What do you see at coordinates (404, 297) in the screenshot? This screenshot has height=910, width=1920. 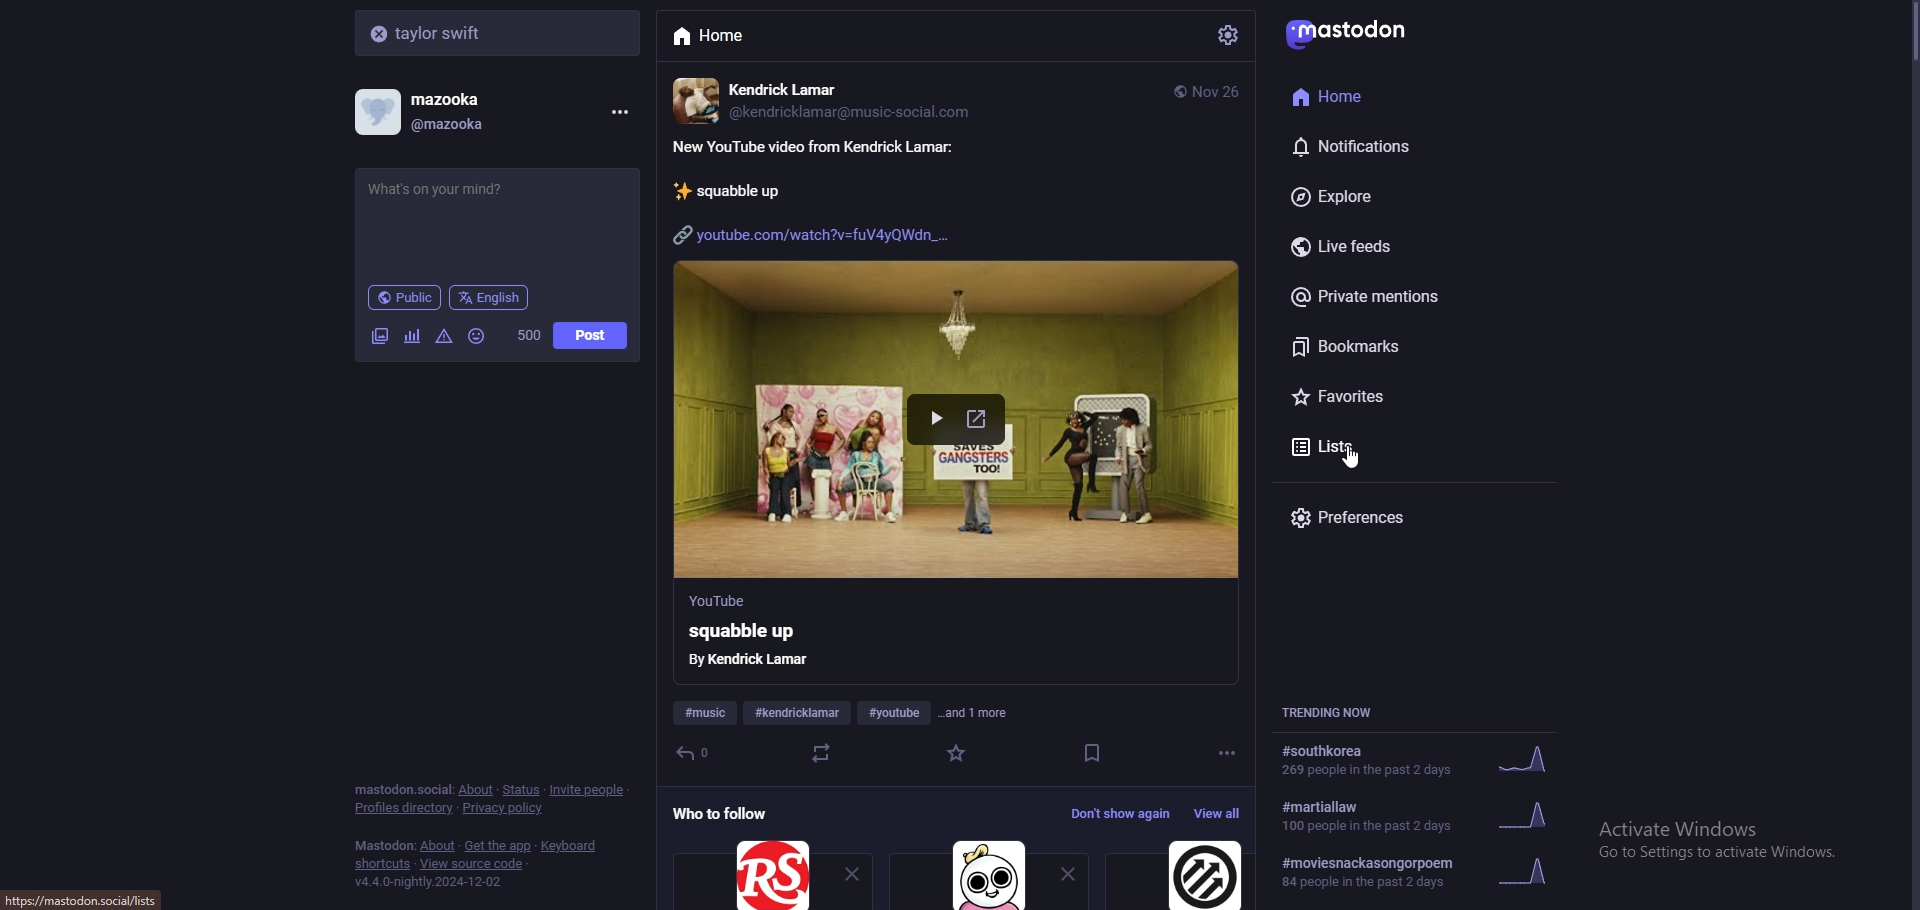 I see `audience` at bounding box center [404, 297].